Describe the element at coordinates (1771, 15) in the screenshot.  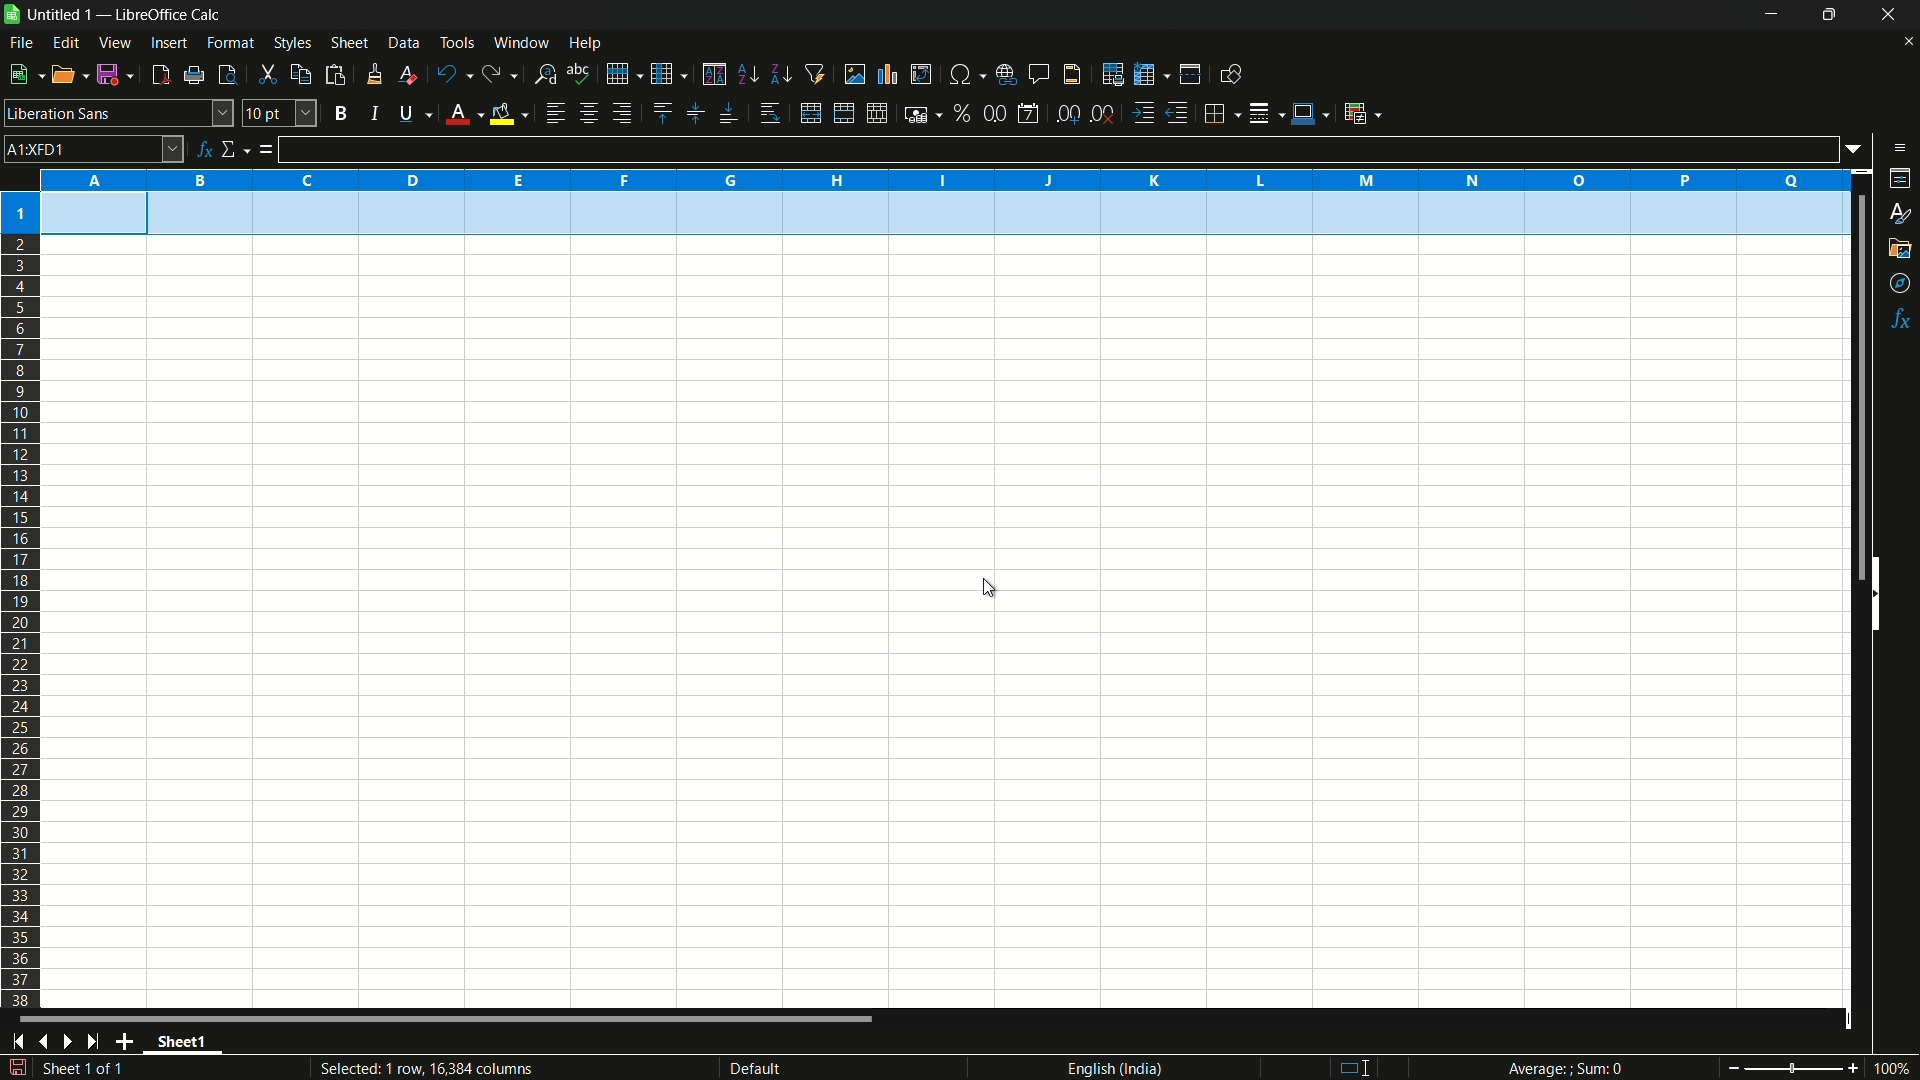
I see `minimize` at that location.